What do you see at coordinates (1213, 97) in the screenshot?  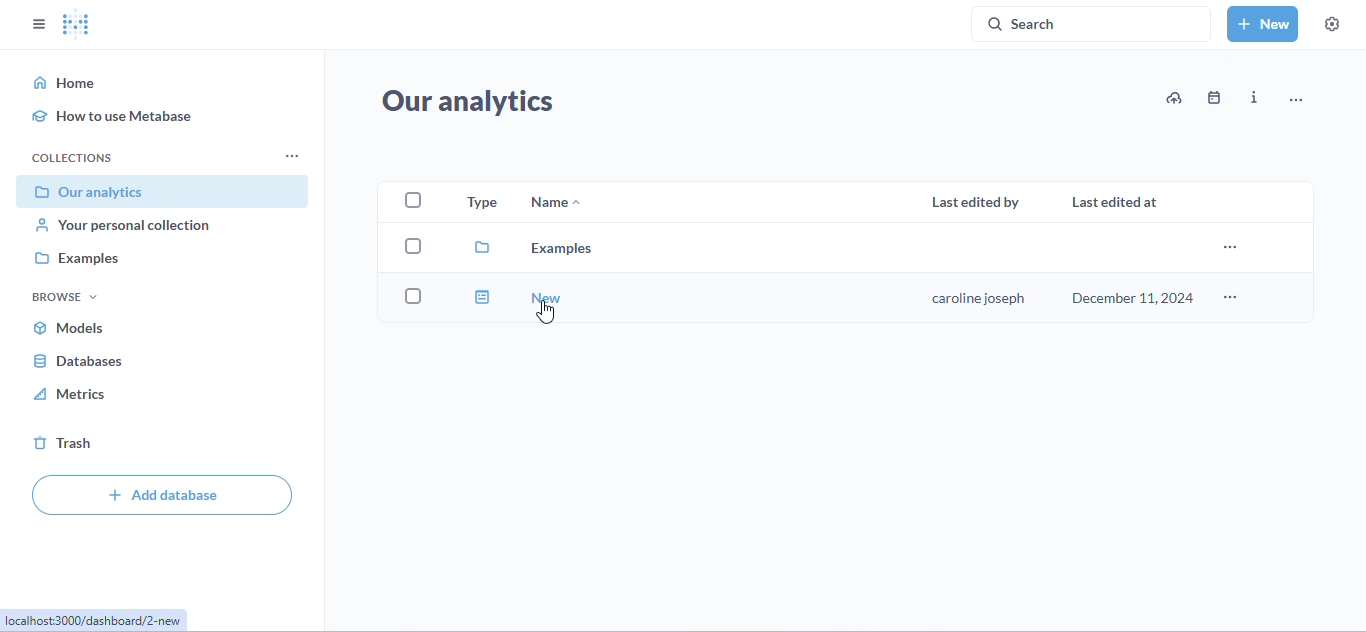 I see `events` at bounding box center [1213, 97].